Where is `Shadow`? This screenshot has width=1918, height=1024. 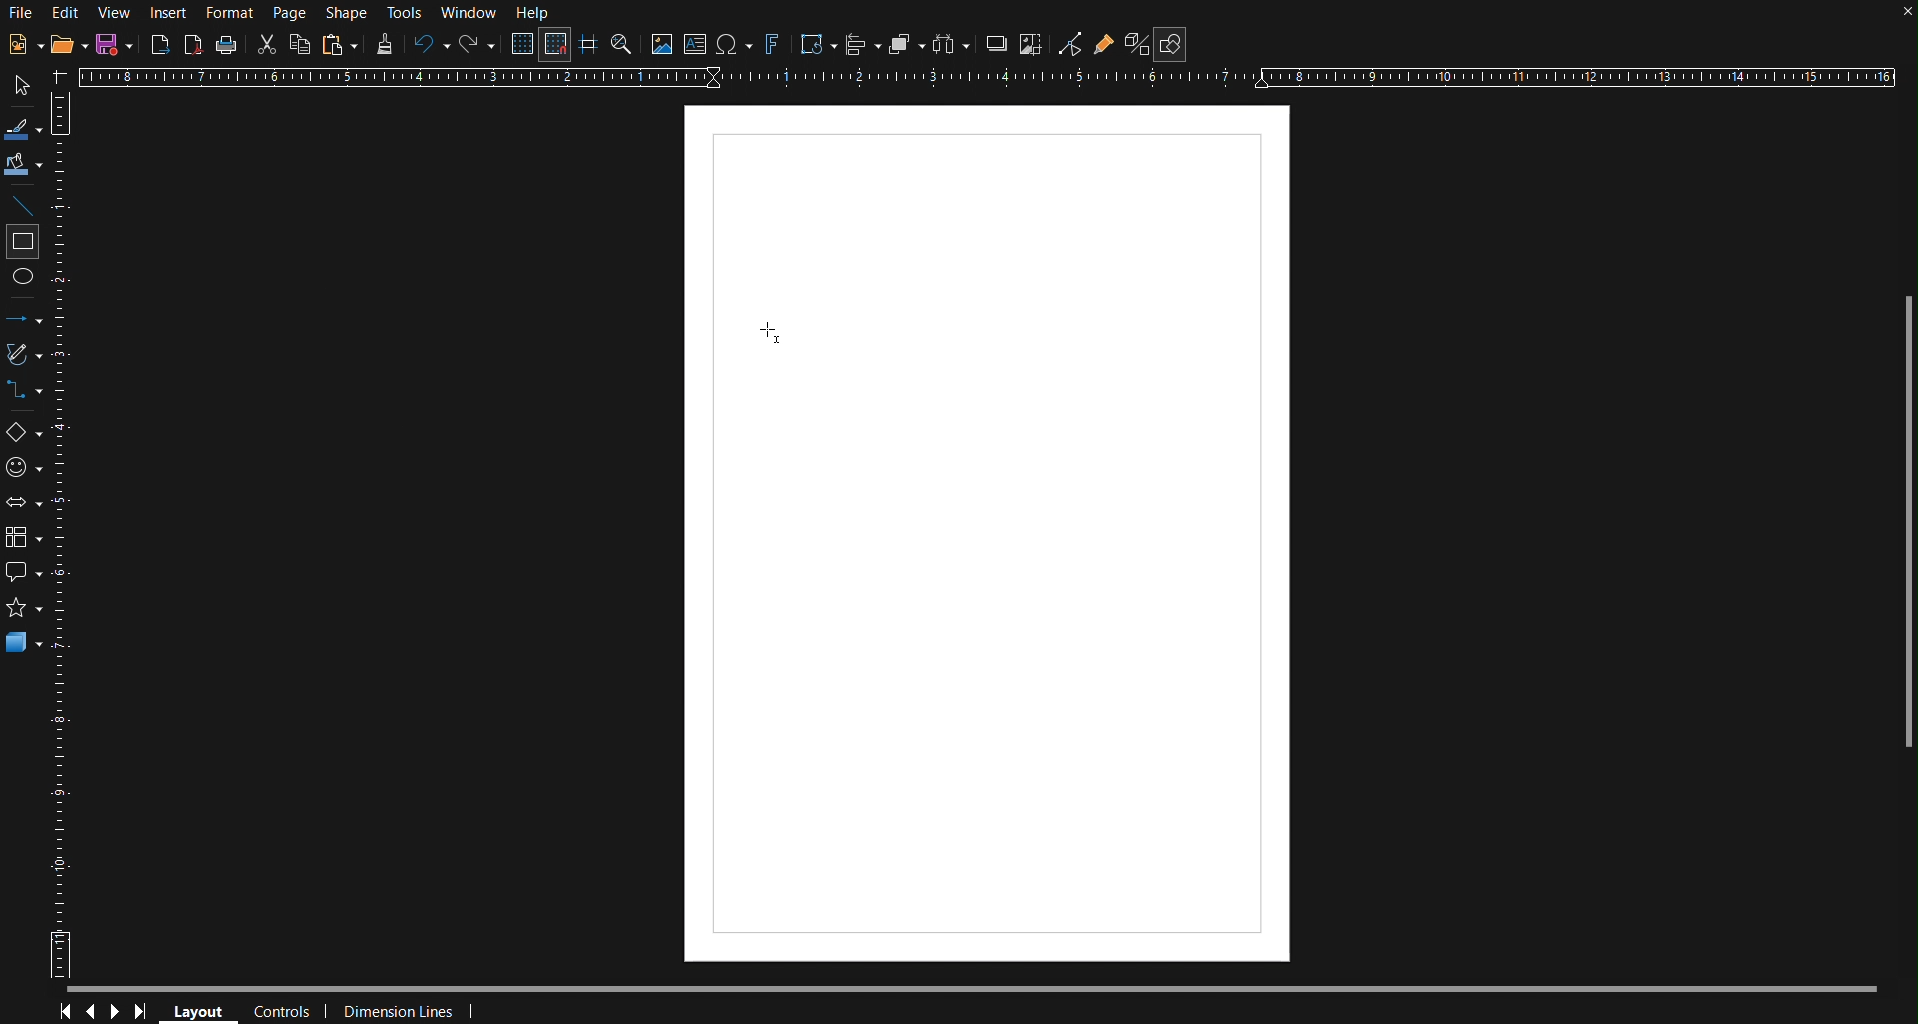
Shadow is located at coordinates (995, 43).